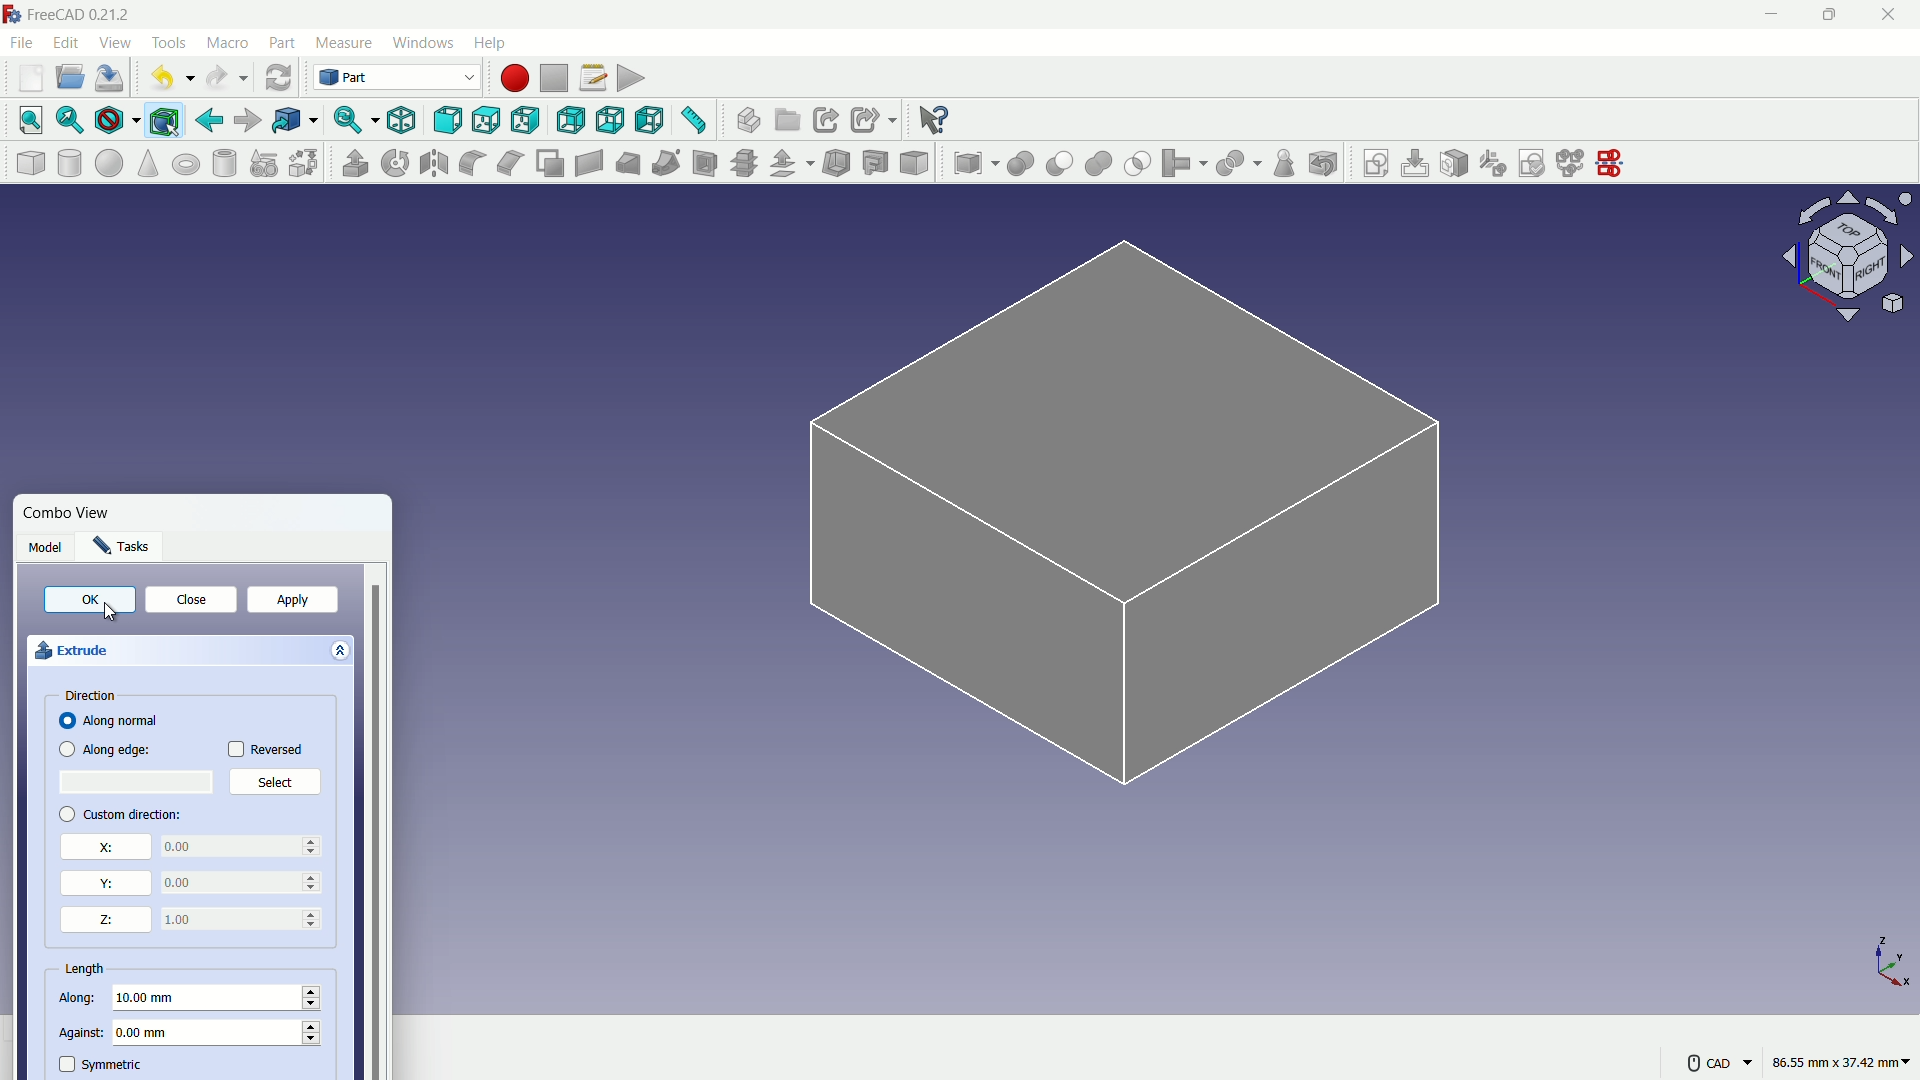 This screenshot has height=1080, width=1920. Describe the element at coordinates (1375, 161) in the screenshot. I see `create sketch` at that location.